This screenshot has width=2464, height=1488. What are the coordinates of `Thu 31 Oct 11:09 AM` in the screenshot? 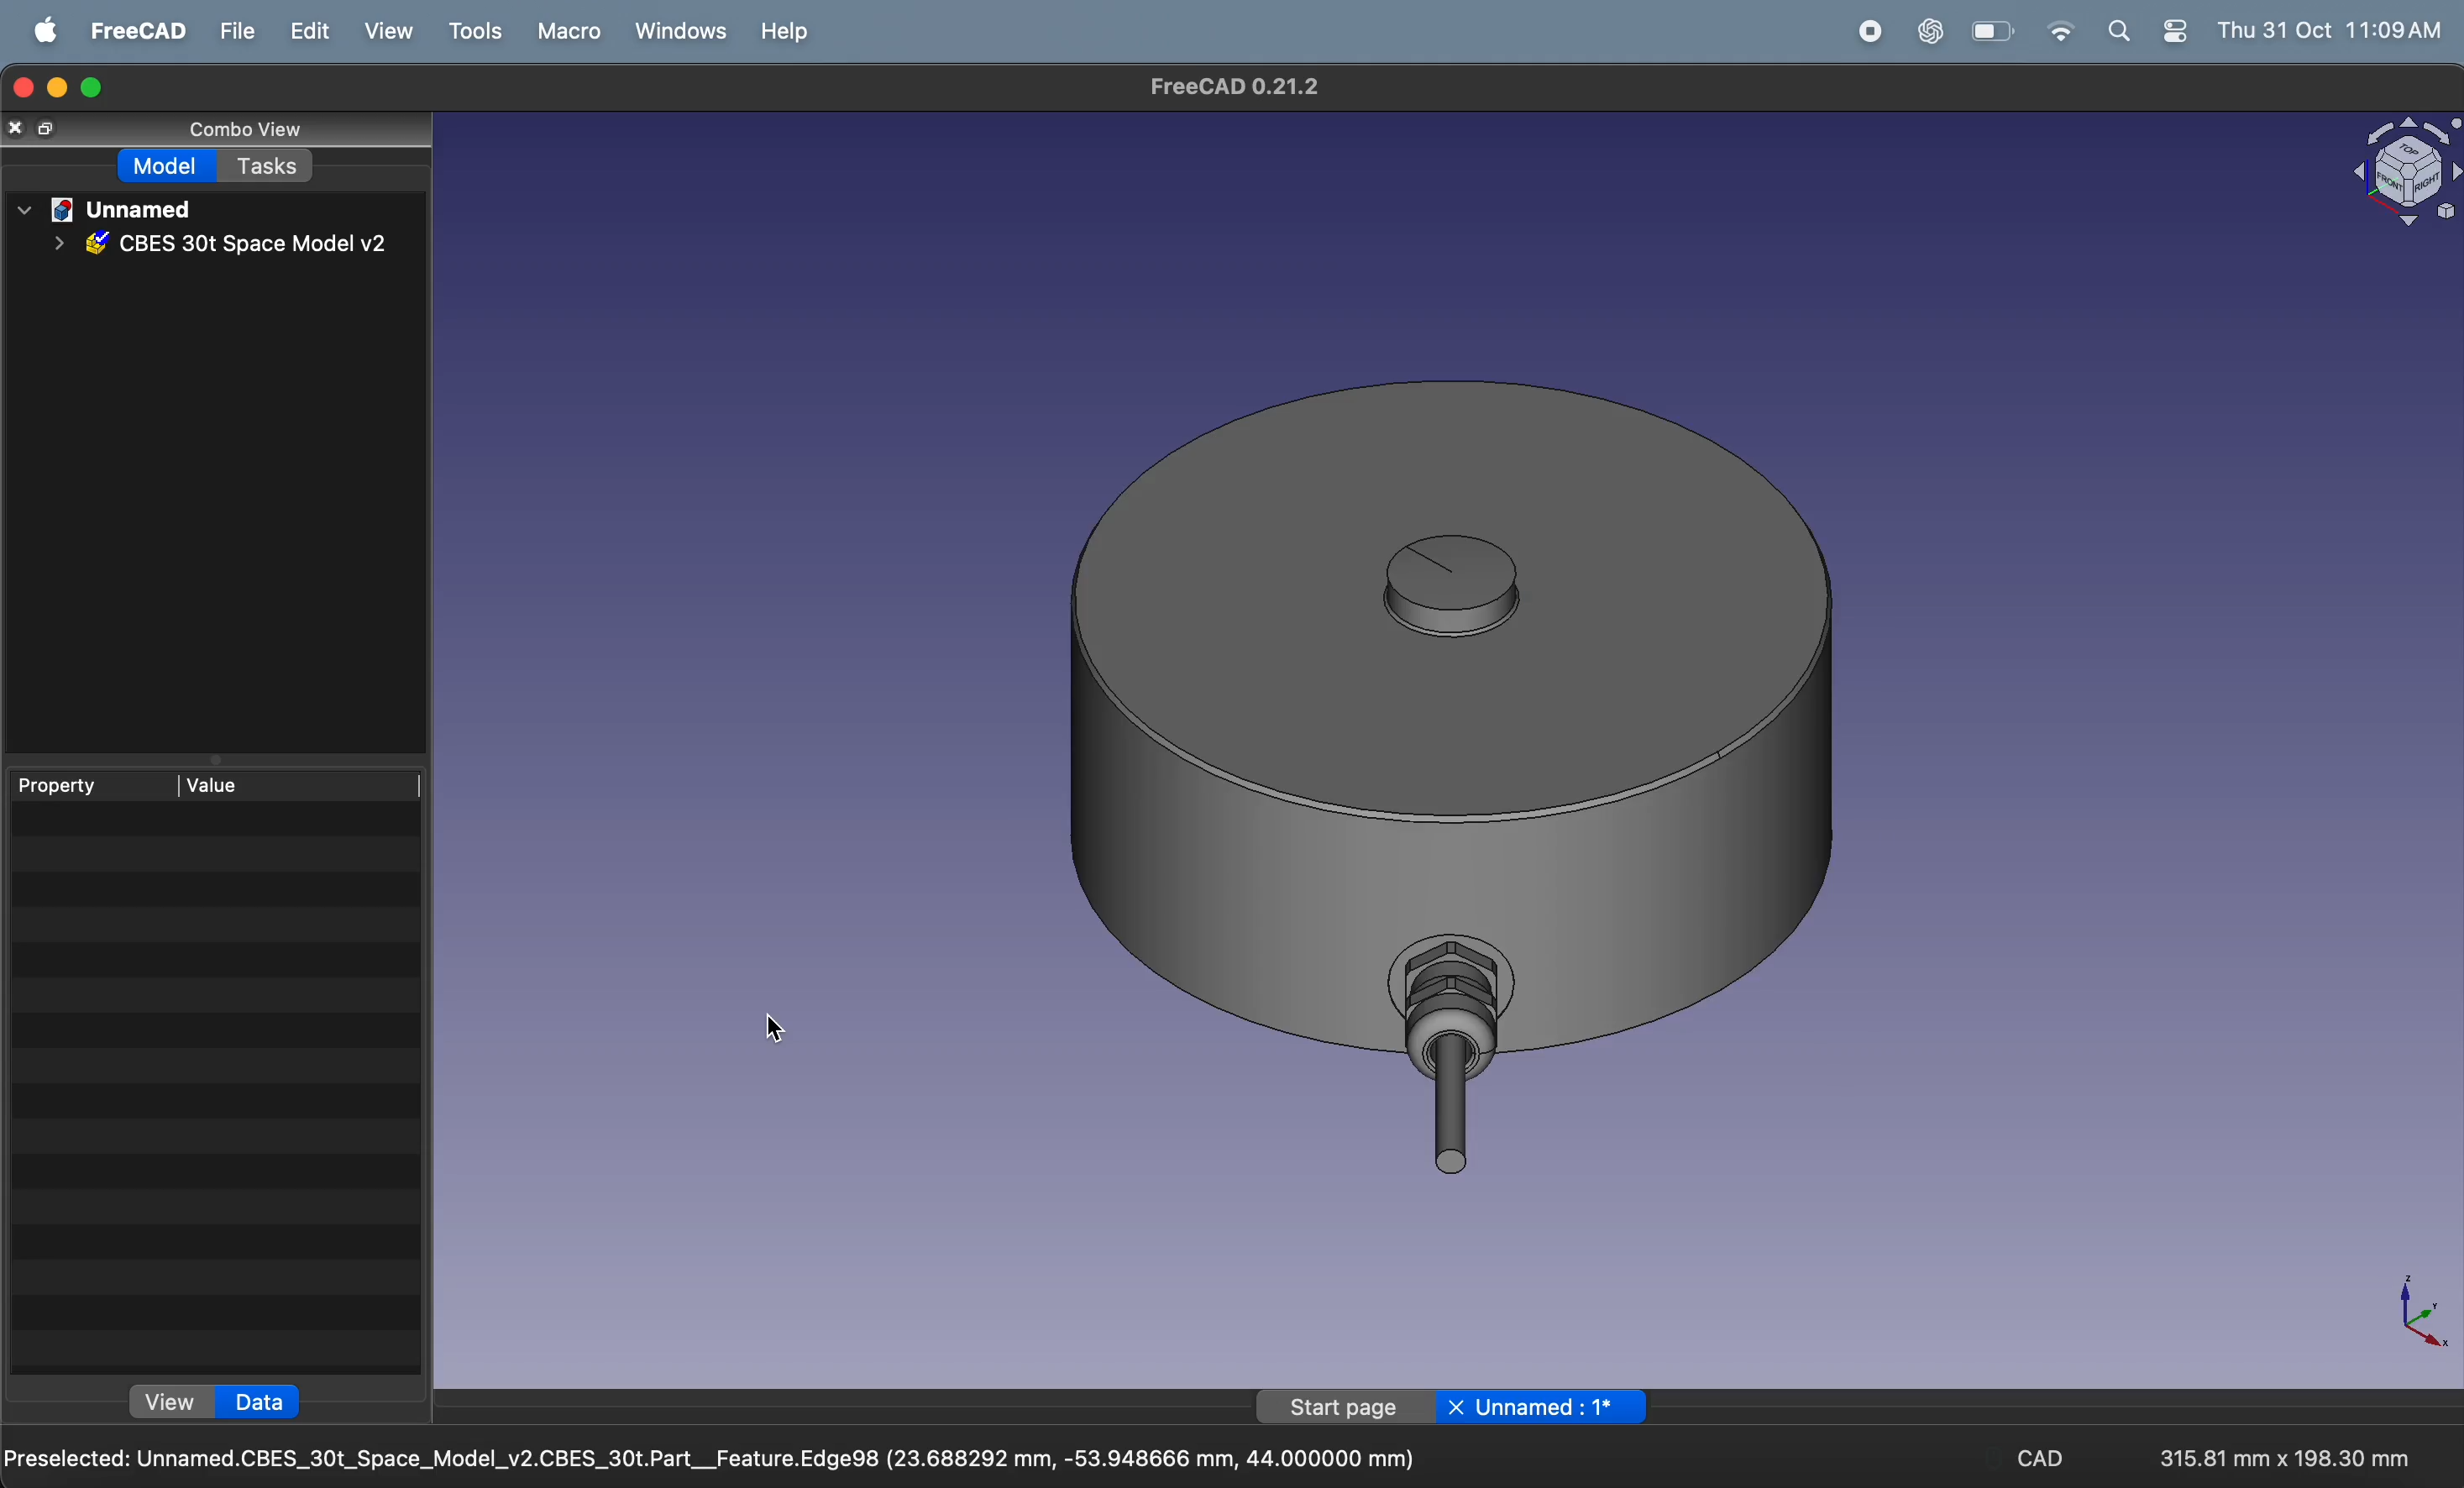 It's located at (2332, 32).